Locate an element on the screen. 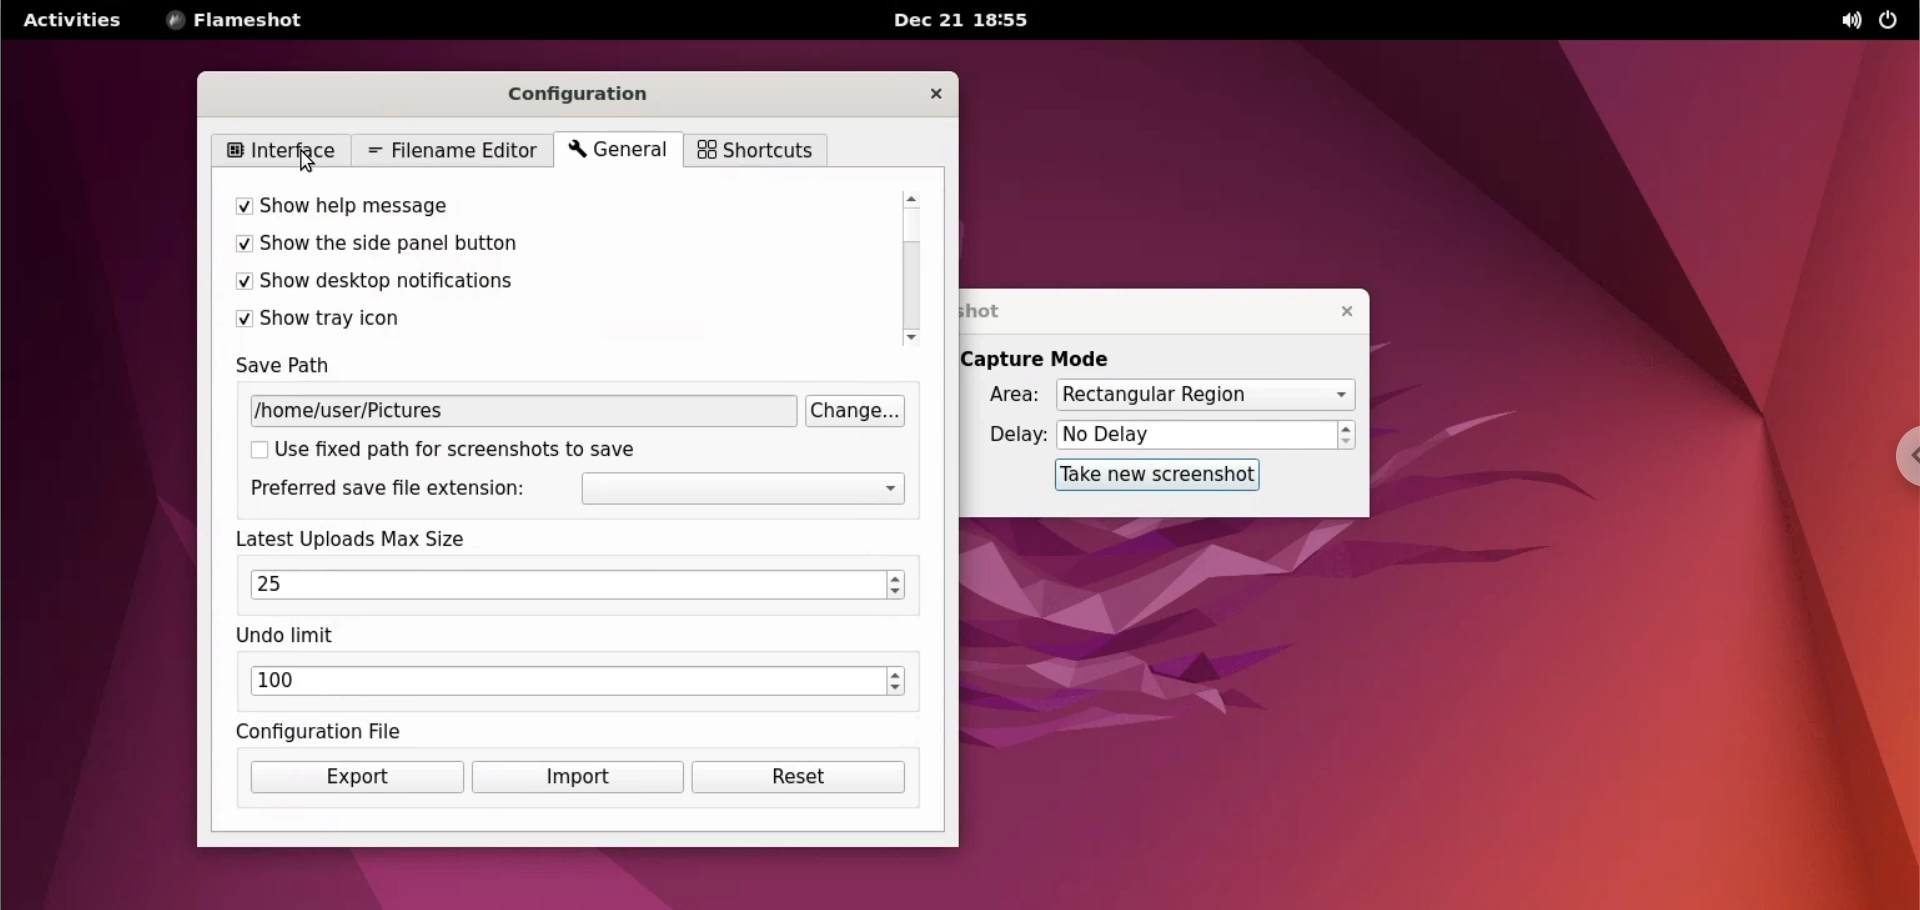 This screenshot has height=910, width=1920. cursor is located at coordinates (313, 165).